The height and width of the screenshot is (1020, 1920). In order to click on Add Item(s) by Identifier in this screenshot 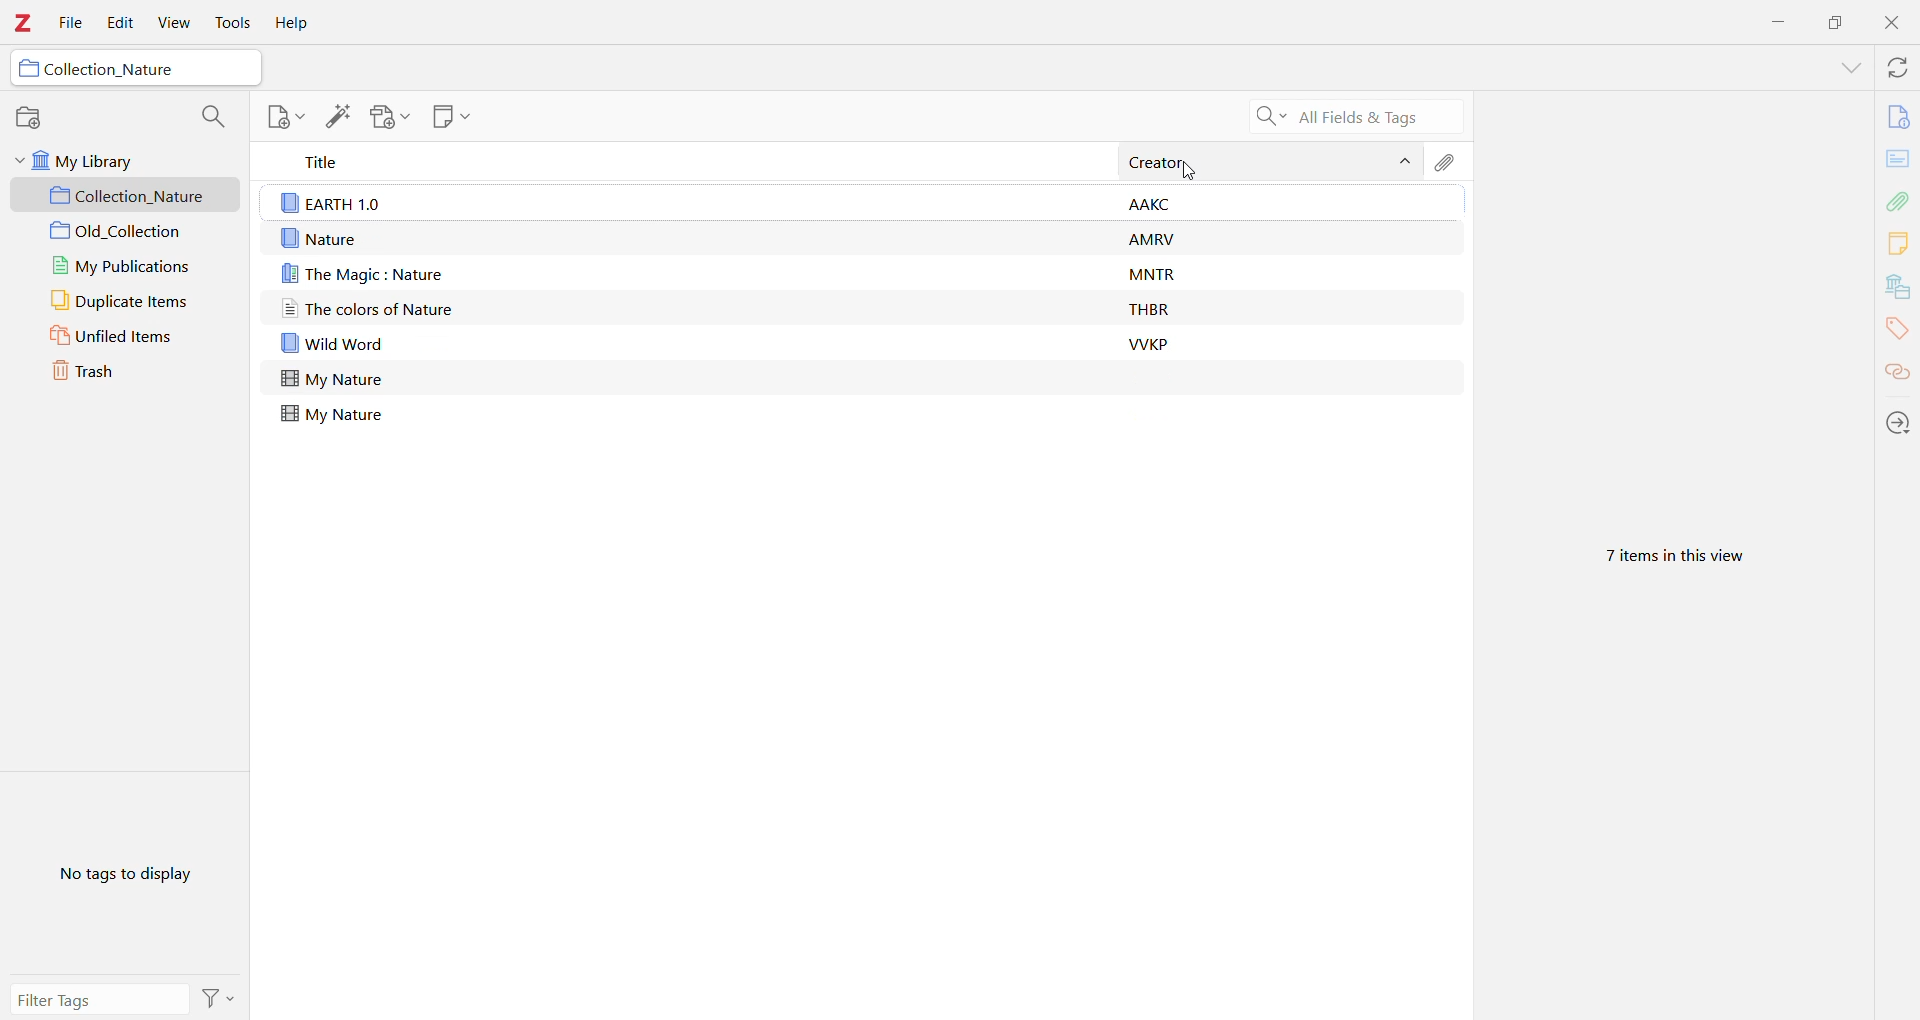, I will do `click(337, 117)`.